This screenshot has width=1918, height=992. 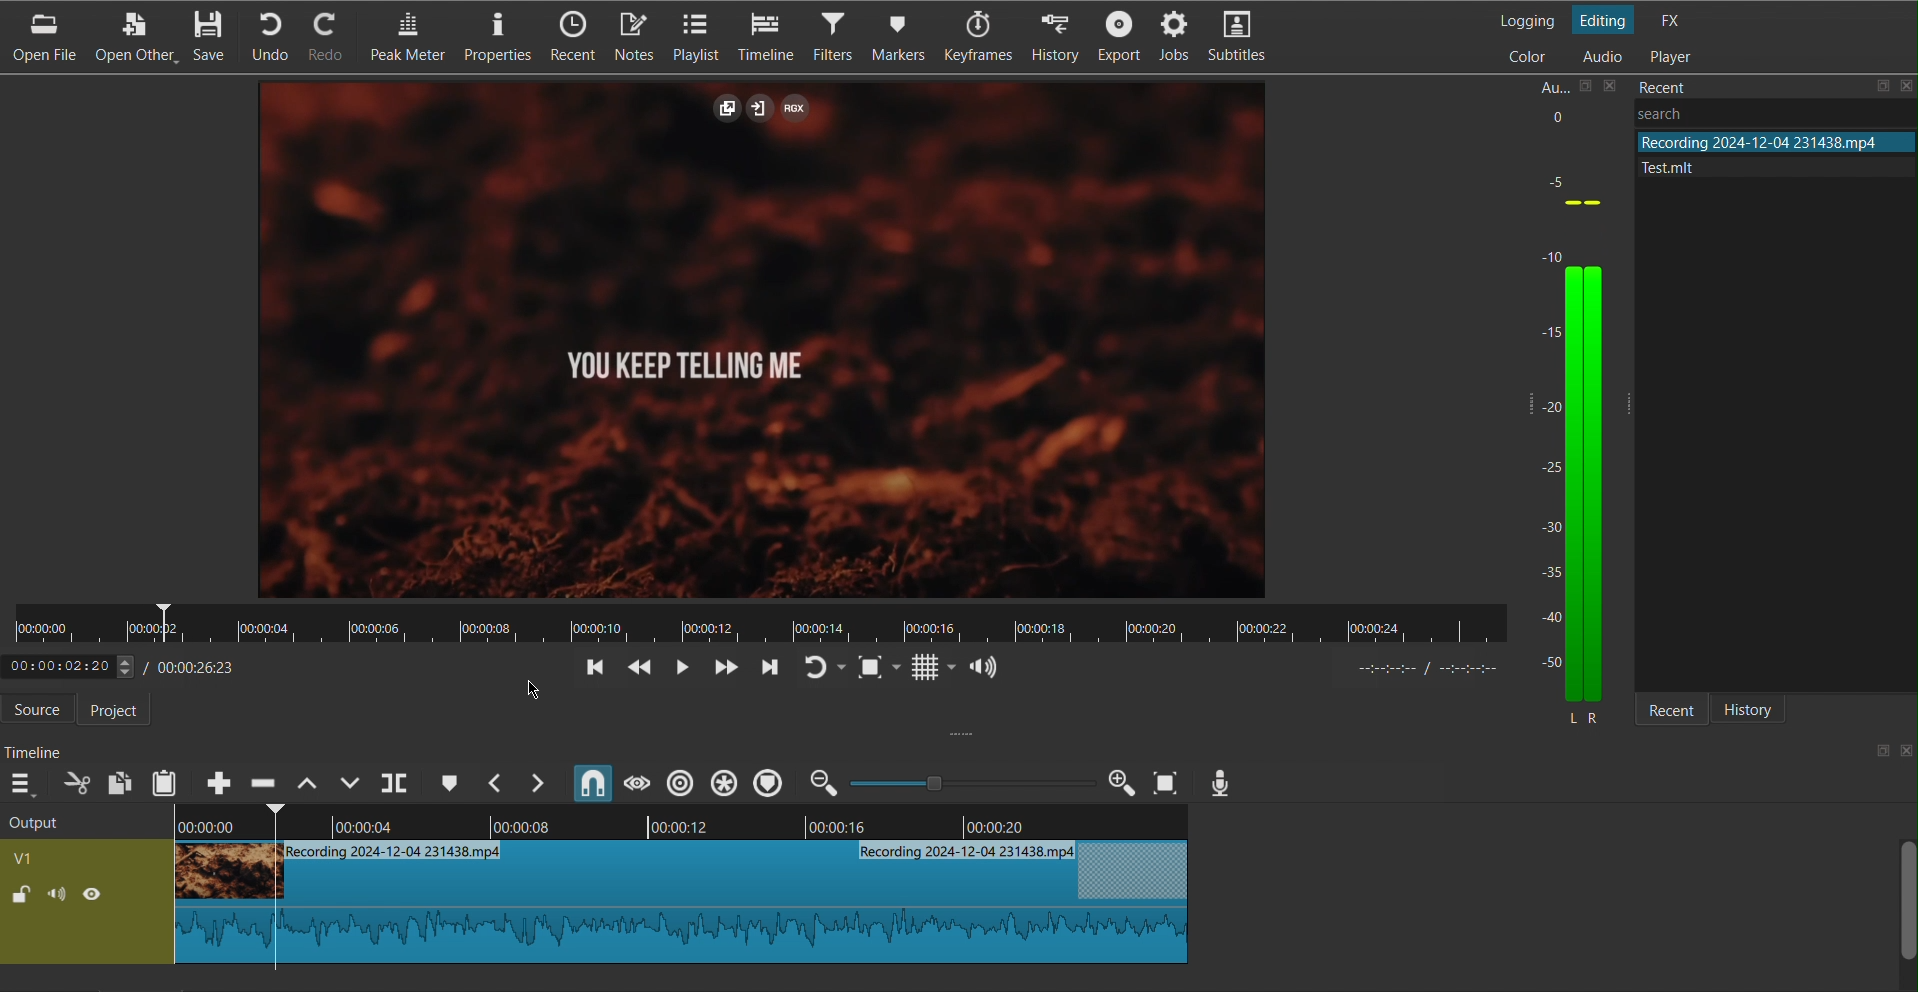 What do you see at coordinates (19, 894) in the screenshot?
I see `(un)lock` at bounding box center [19, 894].